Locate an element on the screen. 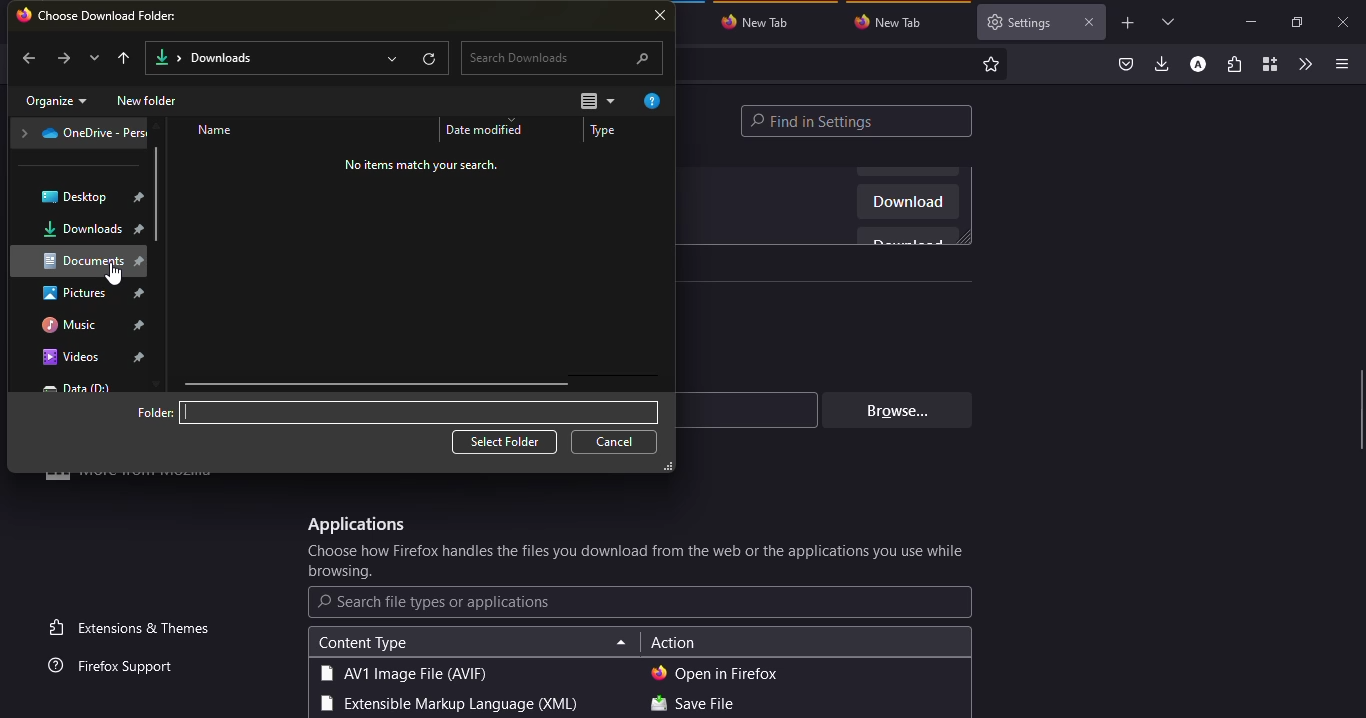 Image resolution: width=1366 pixels, height=718 pixels. refresh is located at coordinates (431, 58).